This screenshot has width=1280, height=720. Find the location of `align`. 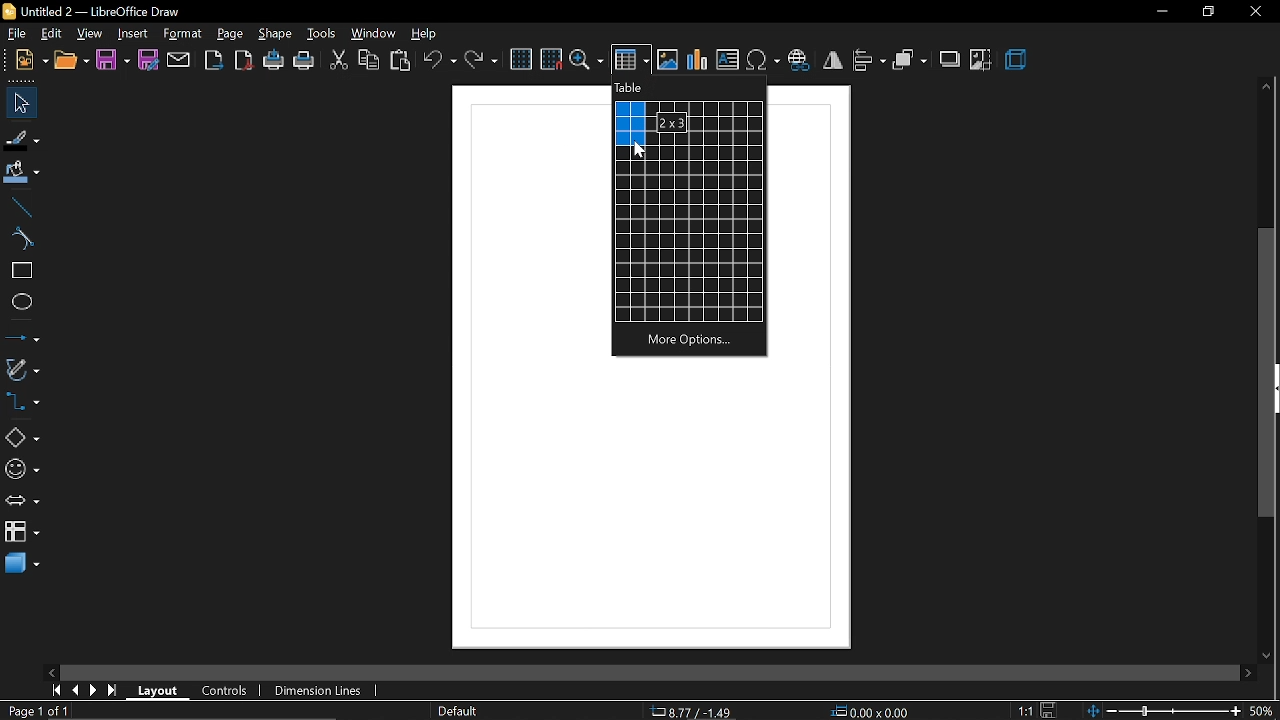

align is located at coordinates (870, 61).